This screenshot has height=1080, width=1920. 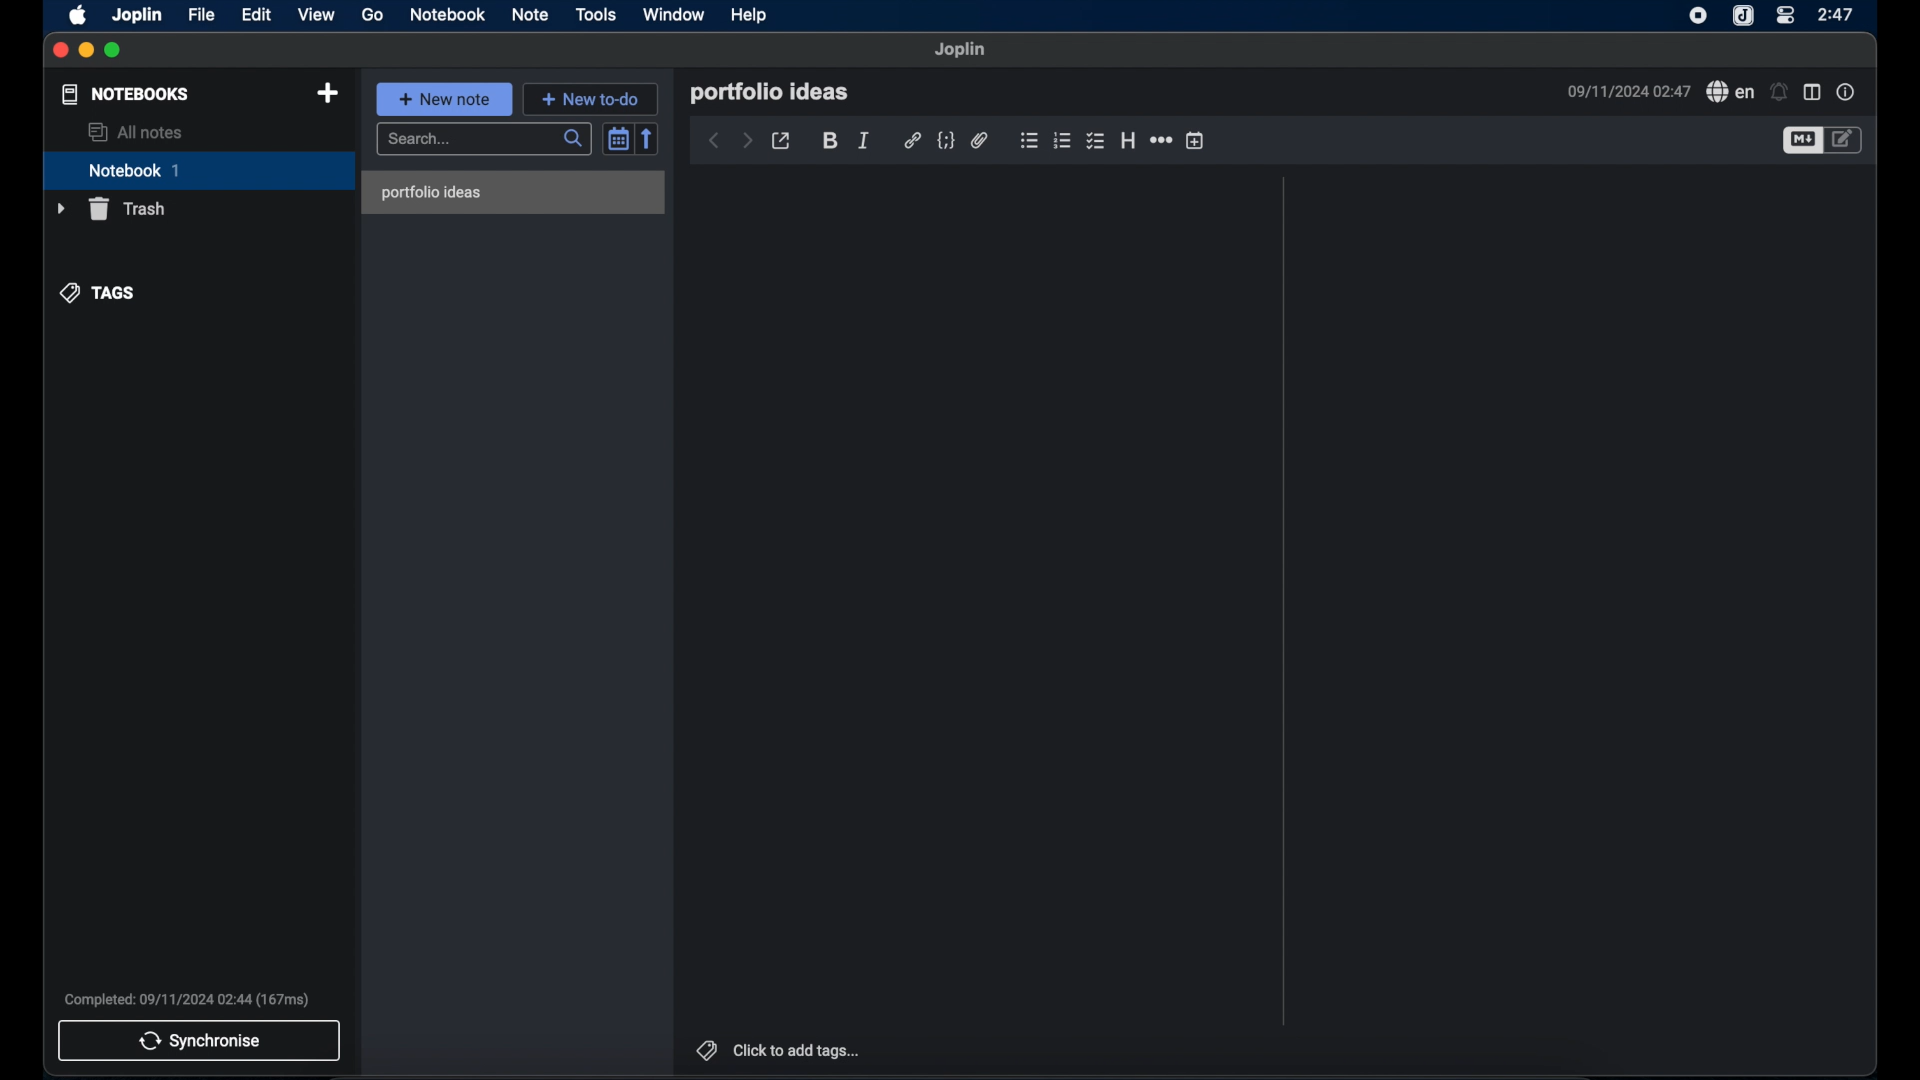 What do you see at coordinates (595, 14) in the screenshot?
I see `tools` at bounding box center [595, 14].